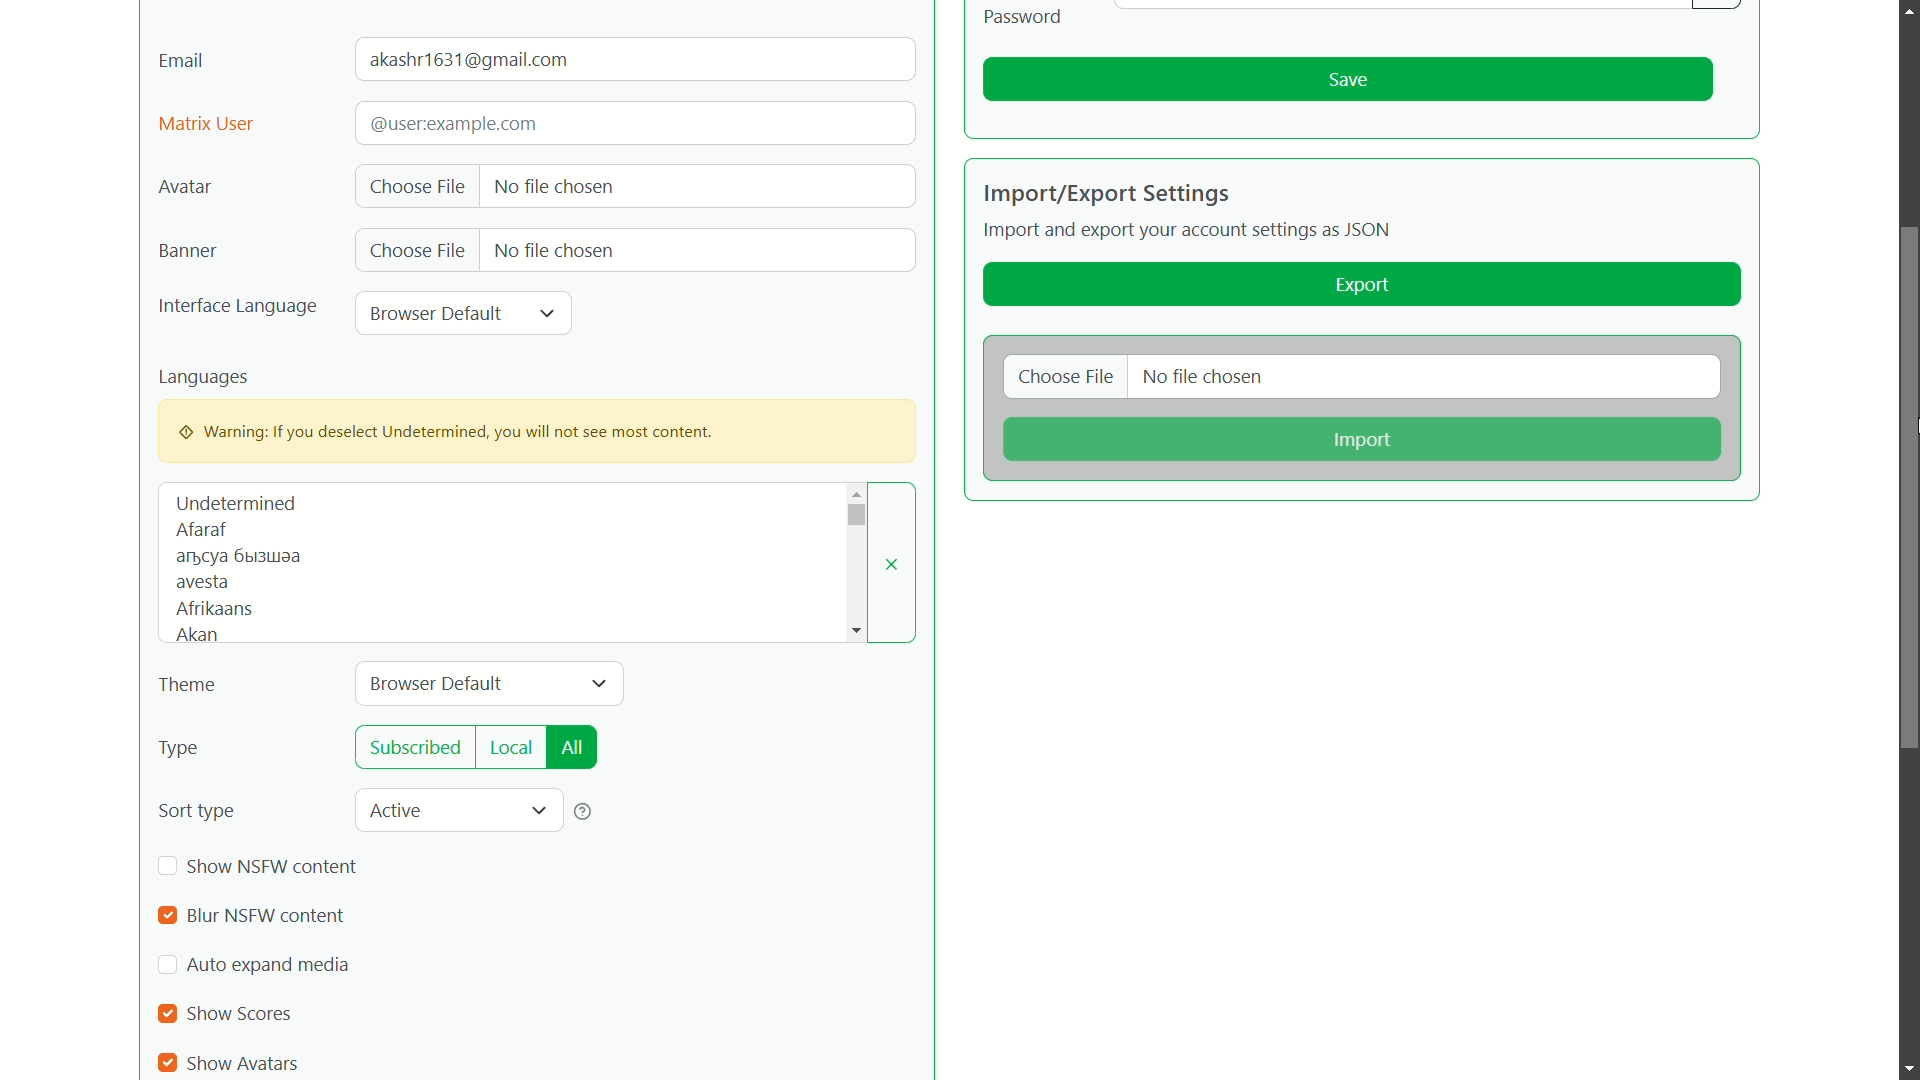  Describe the element at coordinates (572, 748) in the screenshot. I see `all` at that location.